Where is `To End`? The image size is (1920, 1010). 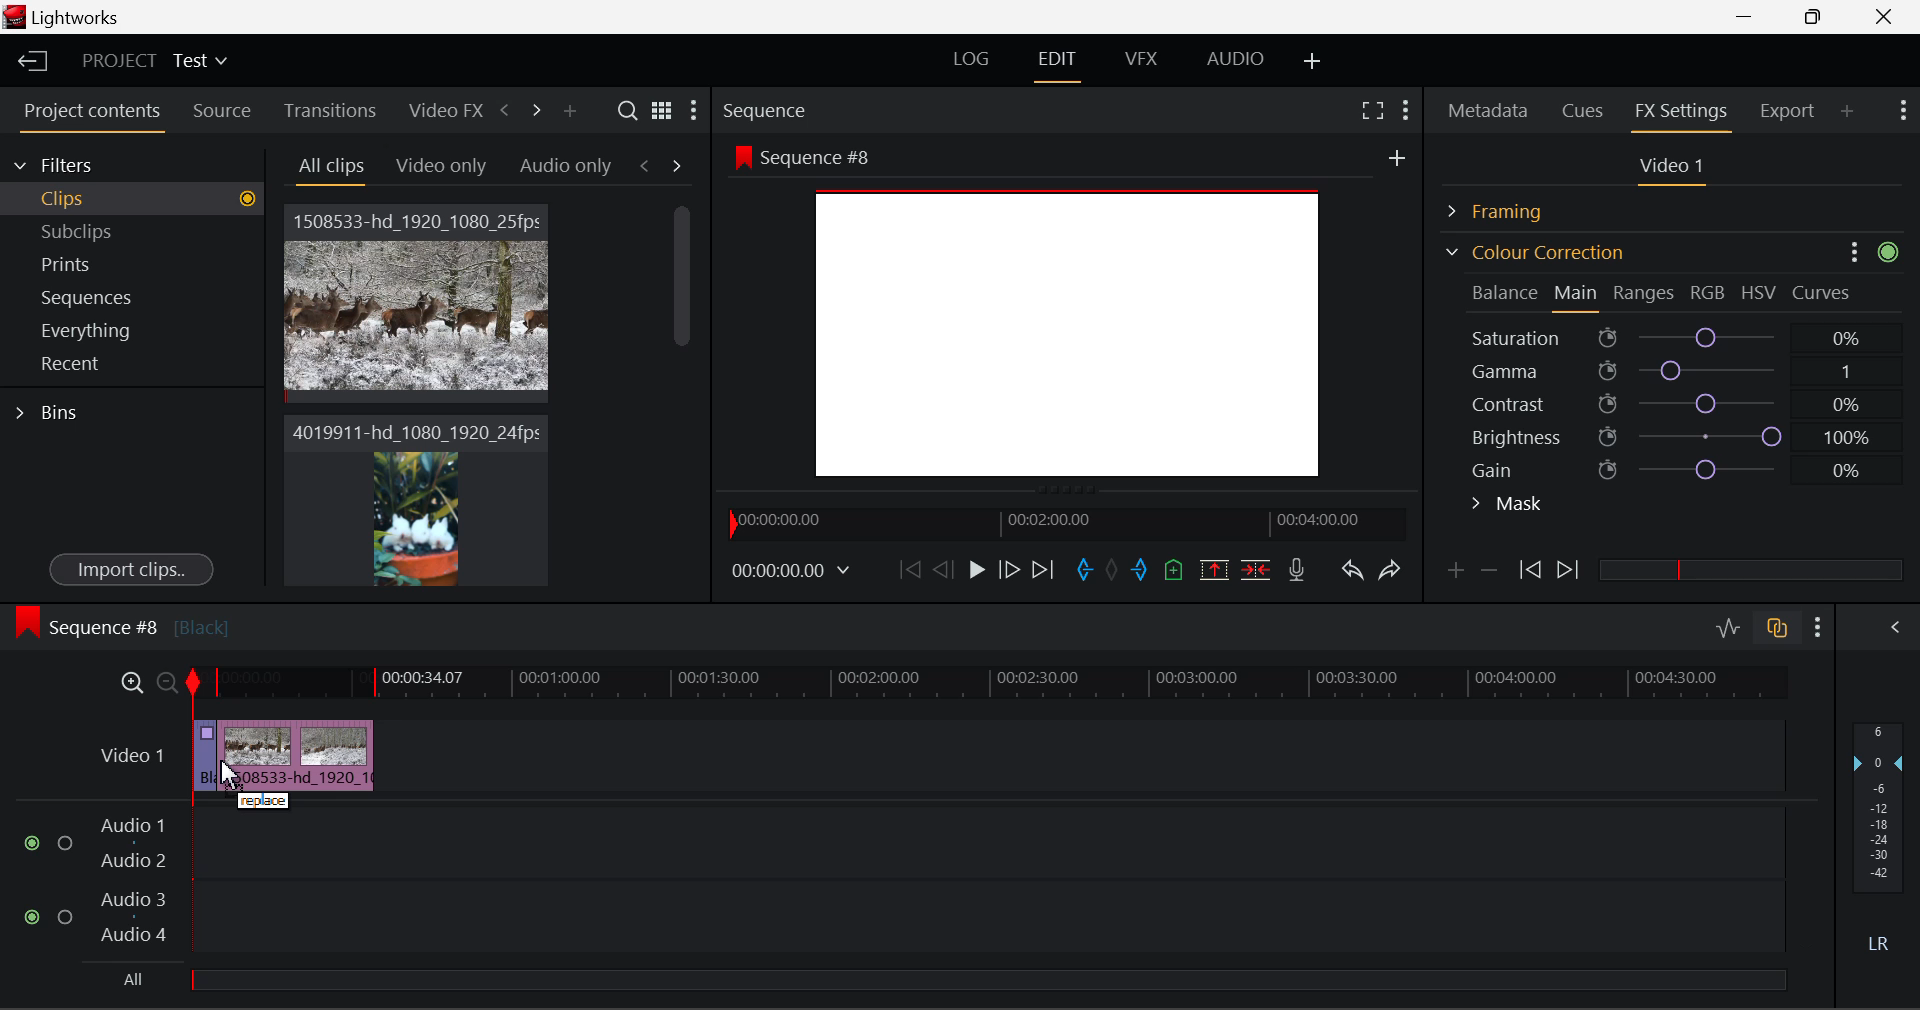
To End is located at coordinates (1043, 570).